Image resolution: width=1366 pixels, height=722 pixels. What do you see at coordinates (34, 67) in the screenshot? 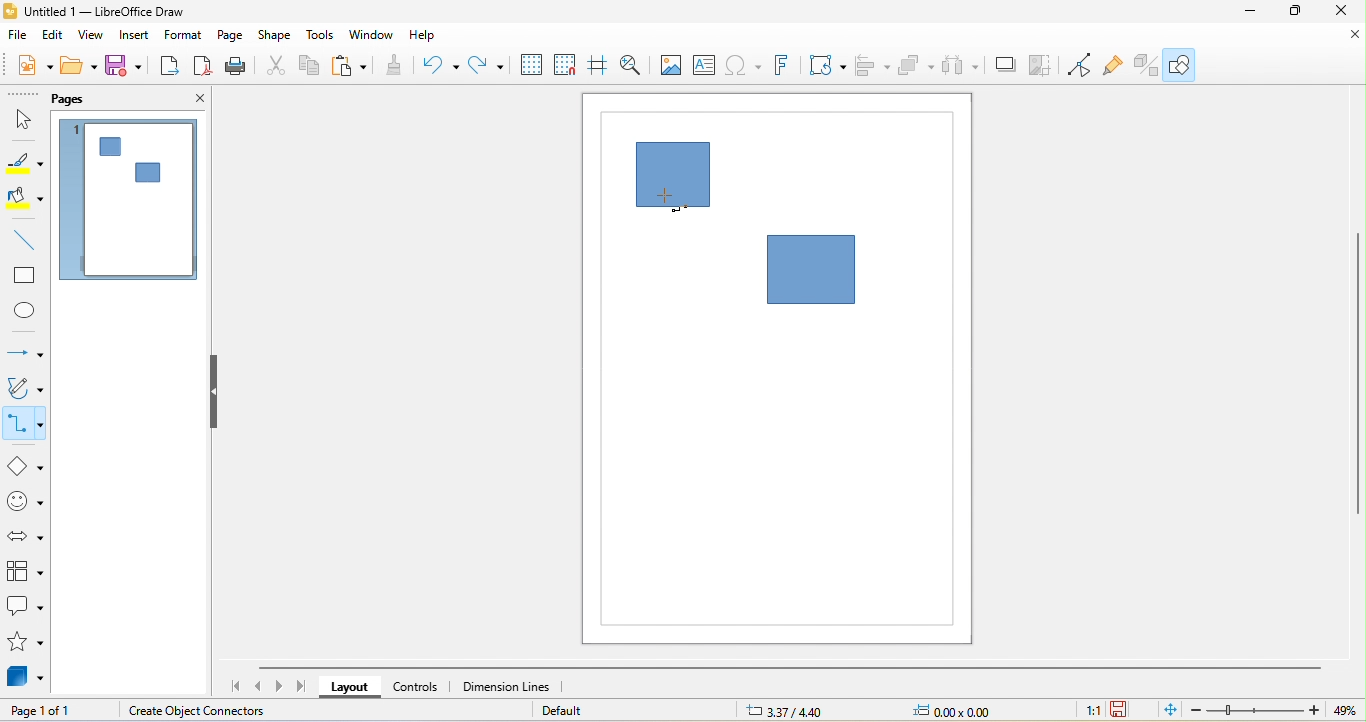
I see `new` at bounding box center [34, 67].